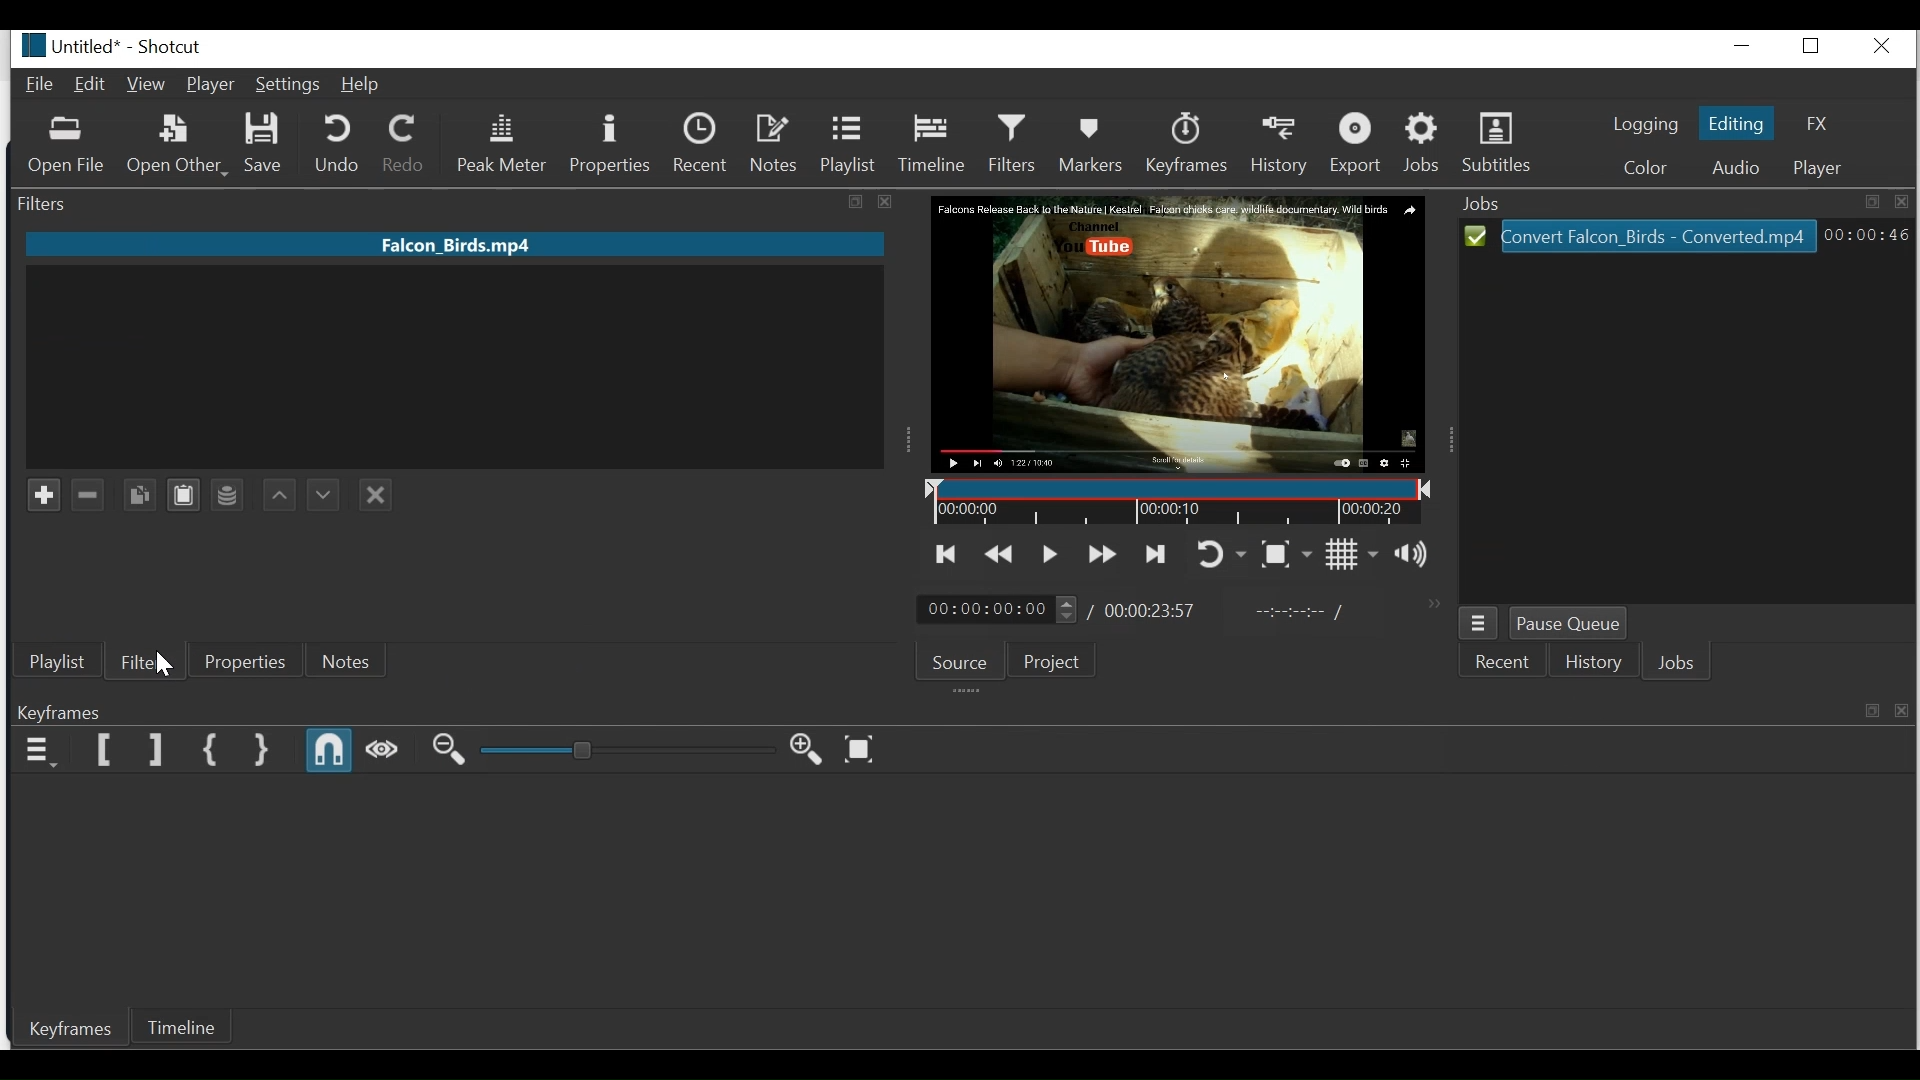  I want to click on Jobs, so click(1424, 143).